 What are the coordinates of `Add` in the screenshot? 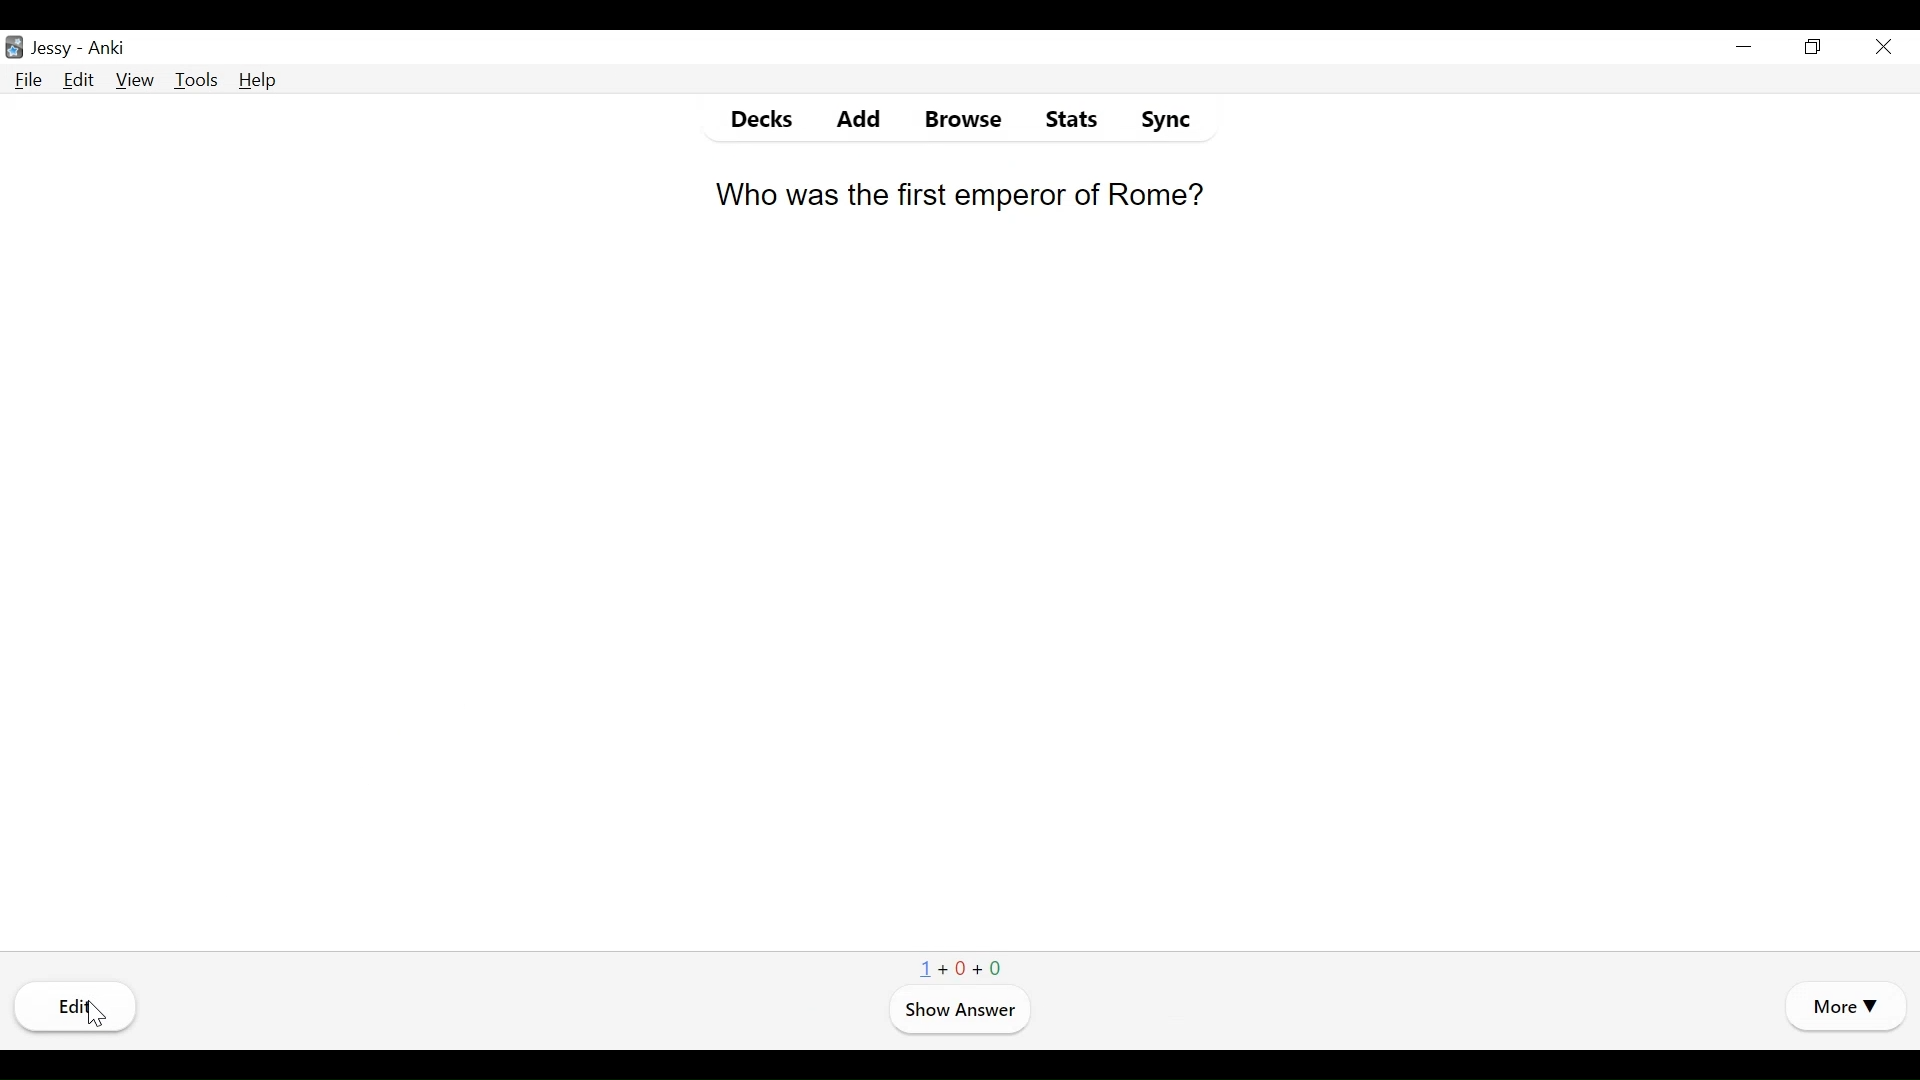 It's located at (845, 119).